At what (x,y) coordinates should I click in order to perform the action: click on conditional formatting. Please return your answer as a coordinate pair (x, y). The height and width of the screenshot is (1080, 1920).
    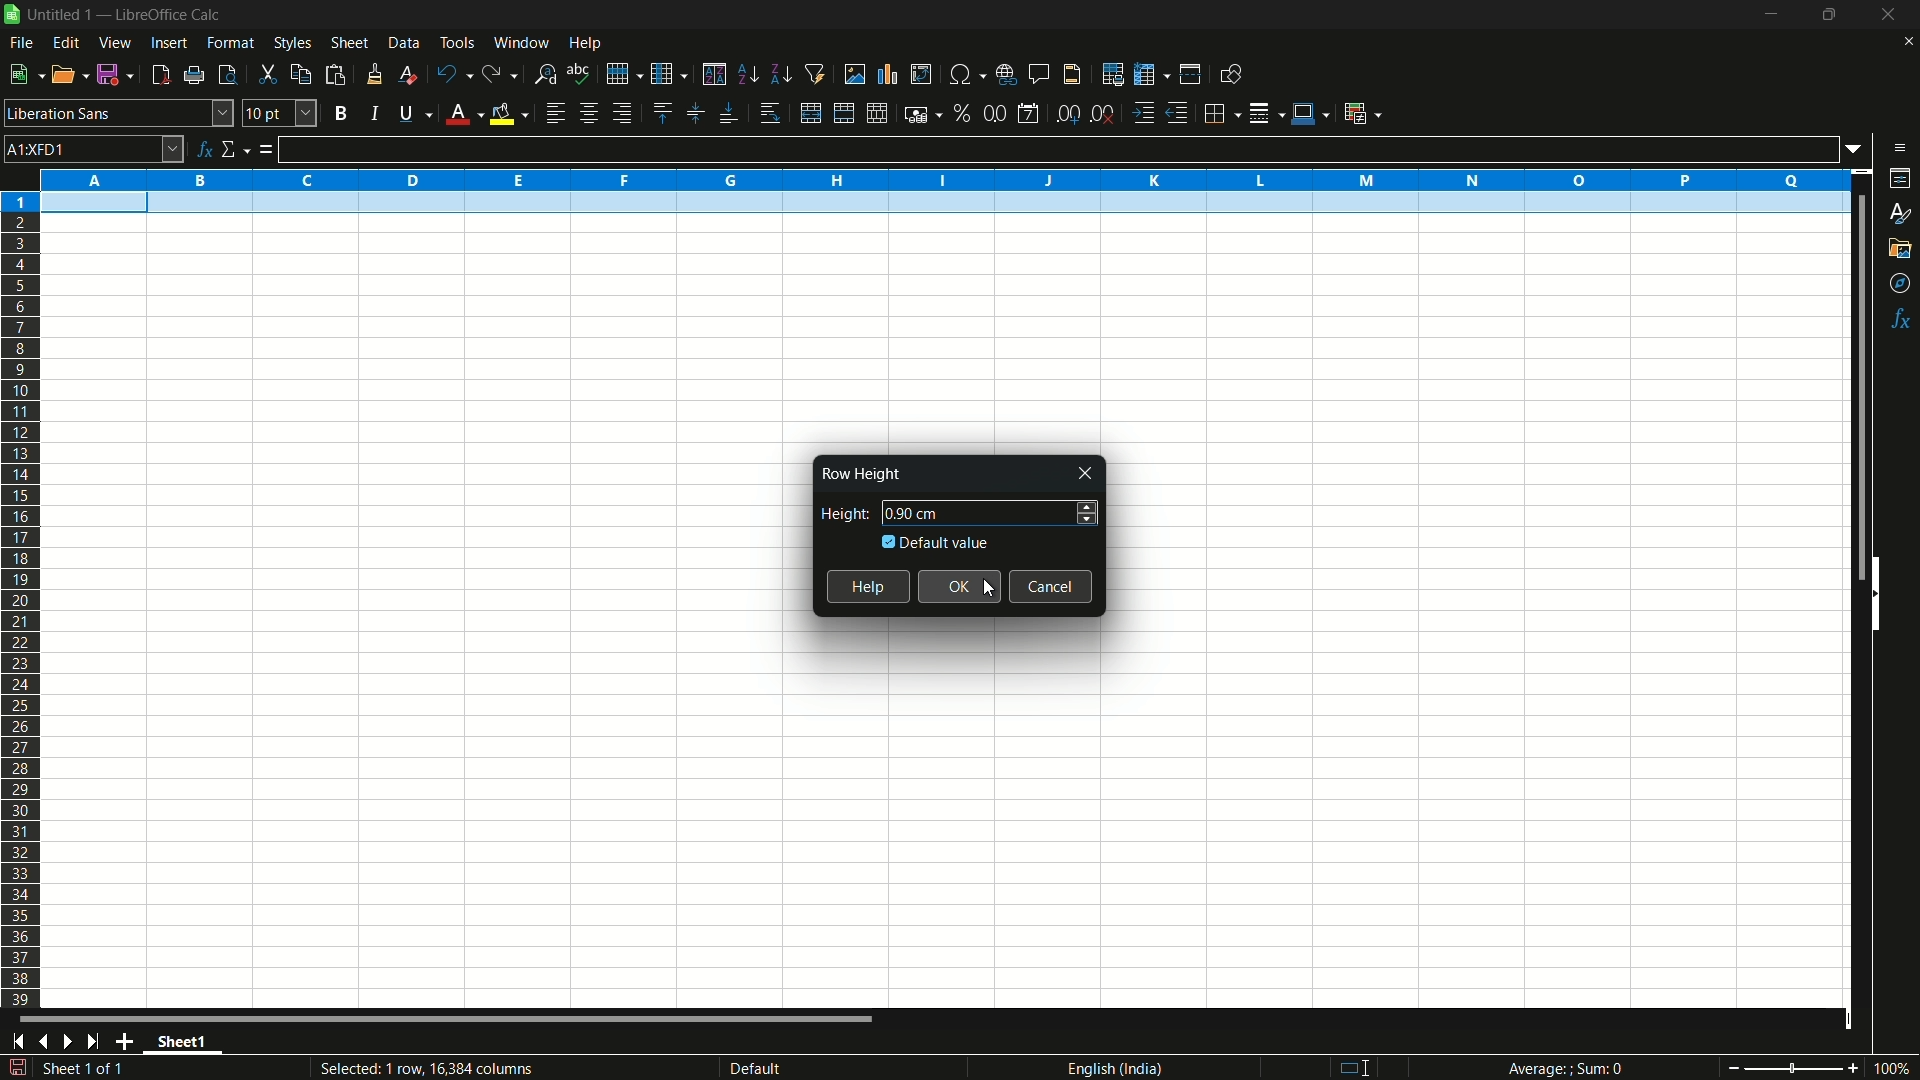
    Looking at the image, I should click on (1361, 113).